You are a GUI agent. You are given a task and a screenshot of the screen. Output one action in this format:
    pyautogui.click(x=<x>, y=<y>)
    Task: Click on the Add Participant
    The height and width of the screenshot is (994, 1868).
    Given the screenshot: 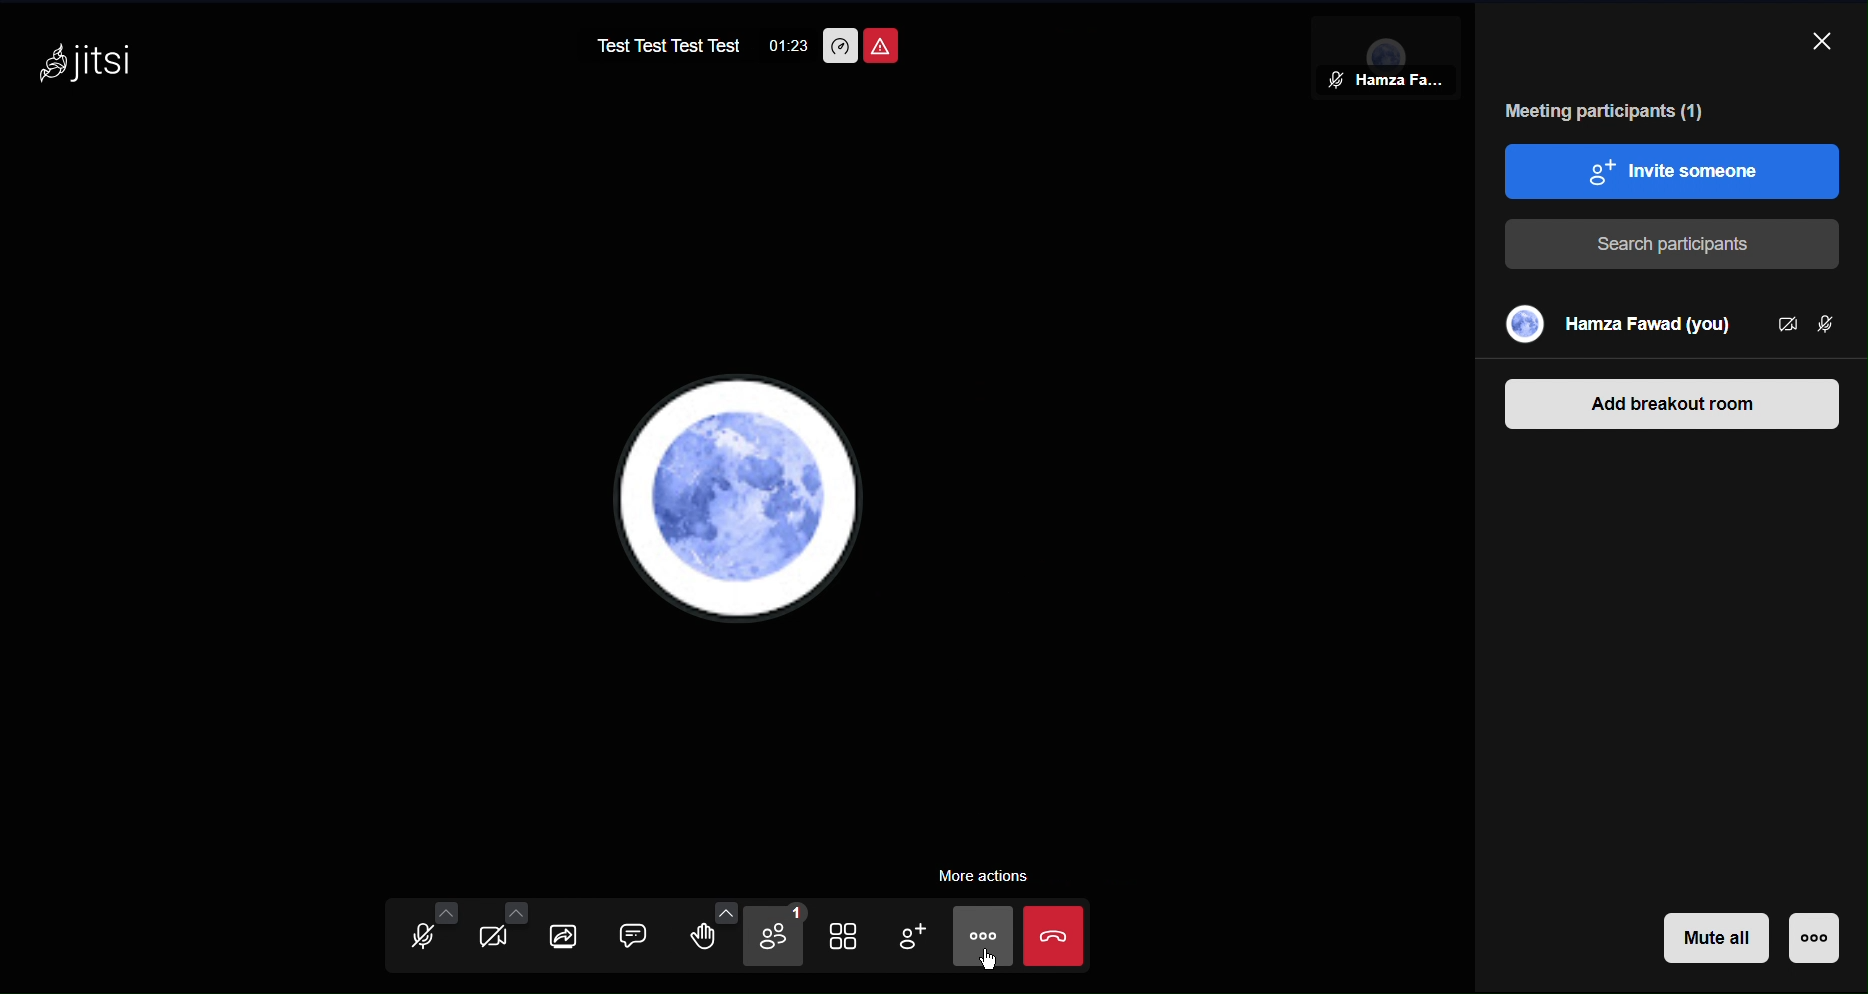 What is the action you would take?
    pyautogui.click(x=925, y=938)
    